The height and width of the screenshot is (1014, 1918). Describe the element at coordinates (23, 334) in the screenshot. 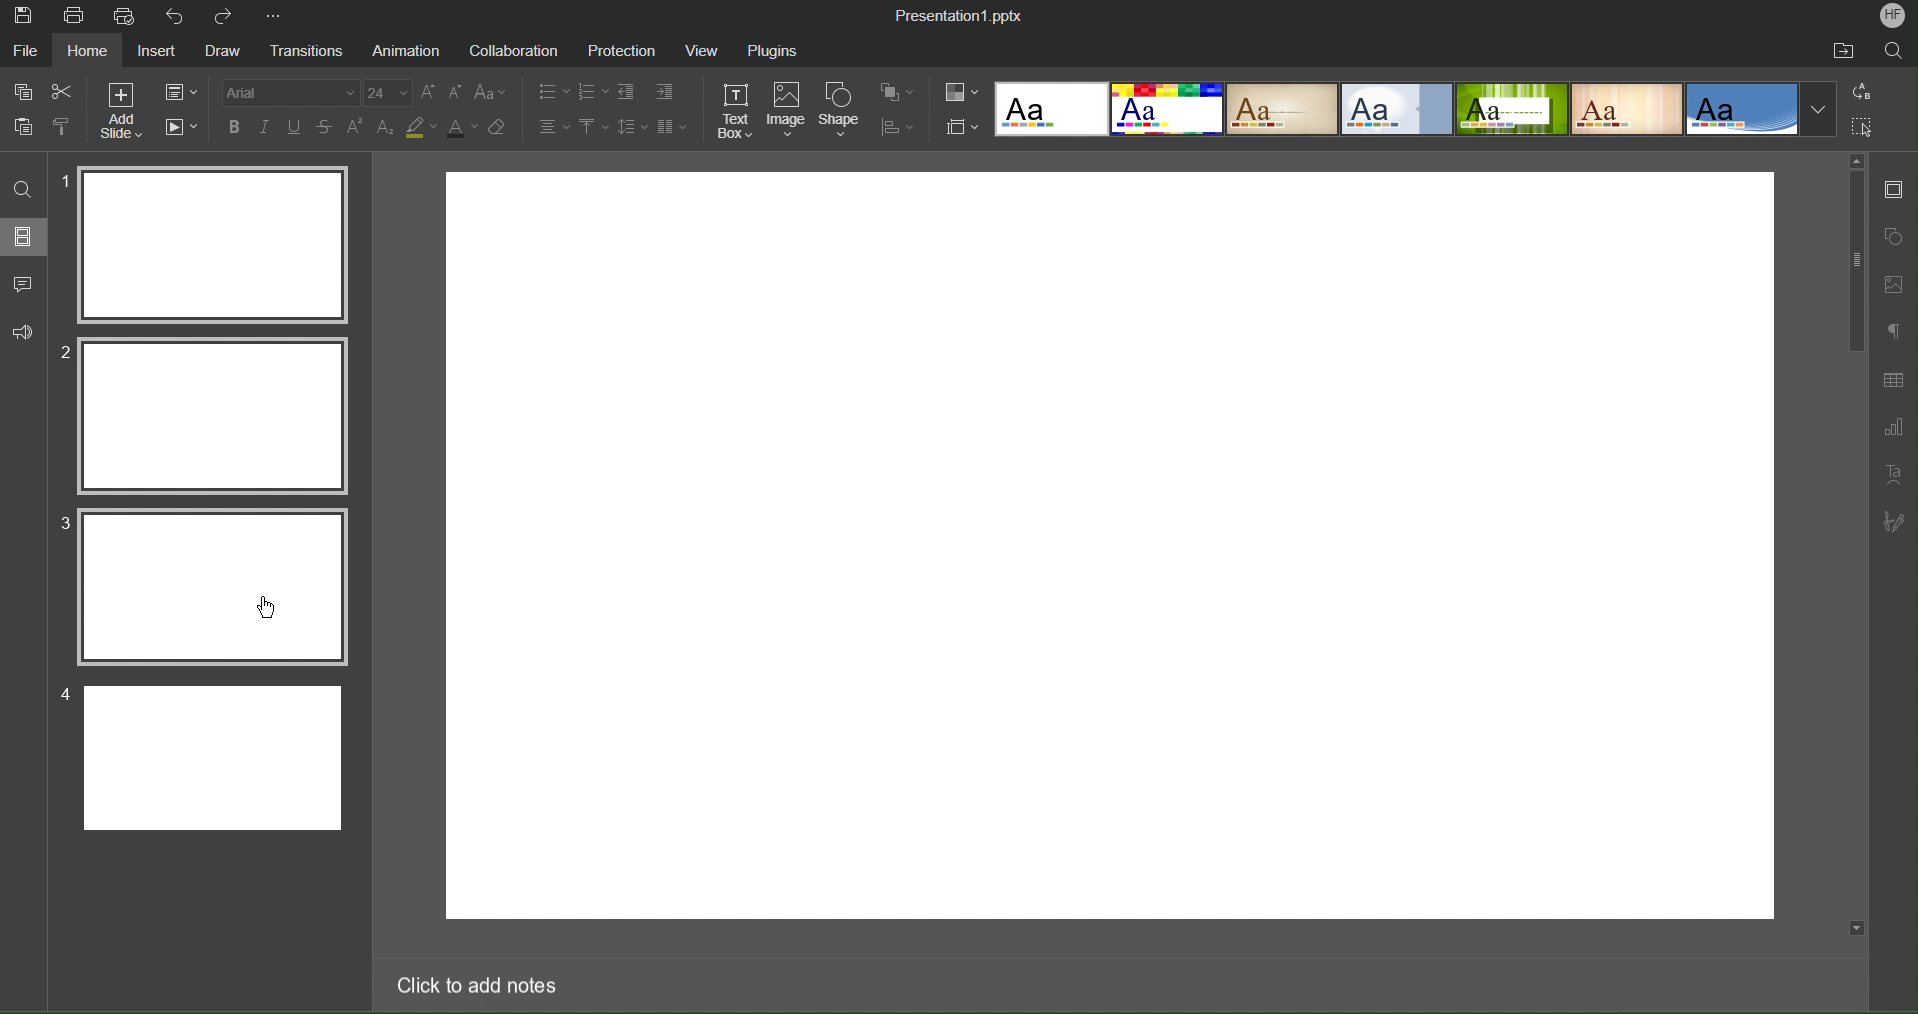

I see `Feedback and Support` at that location.